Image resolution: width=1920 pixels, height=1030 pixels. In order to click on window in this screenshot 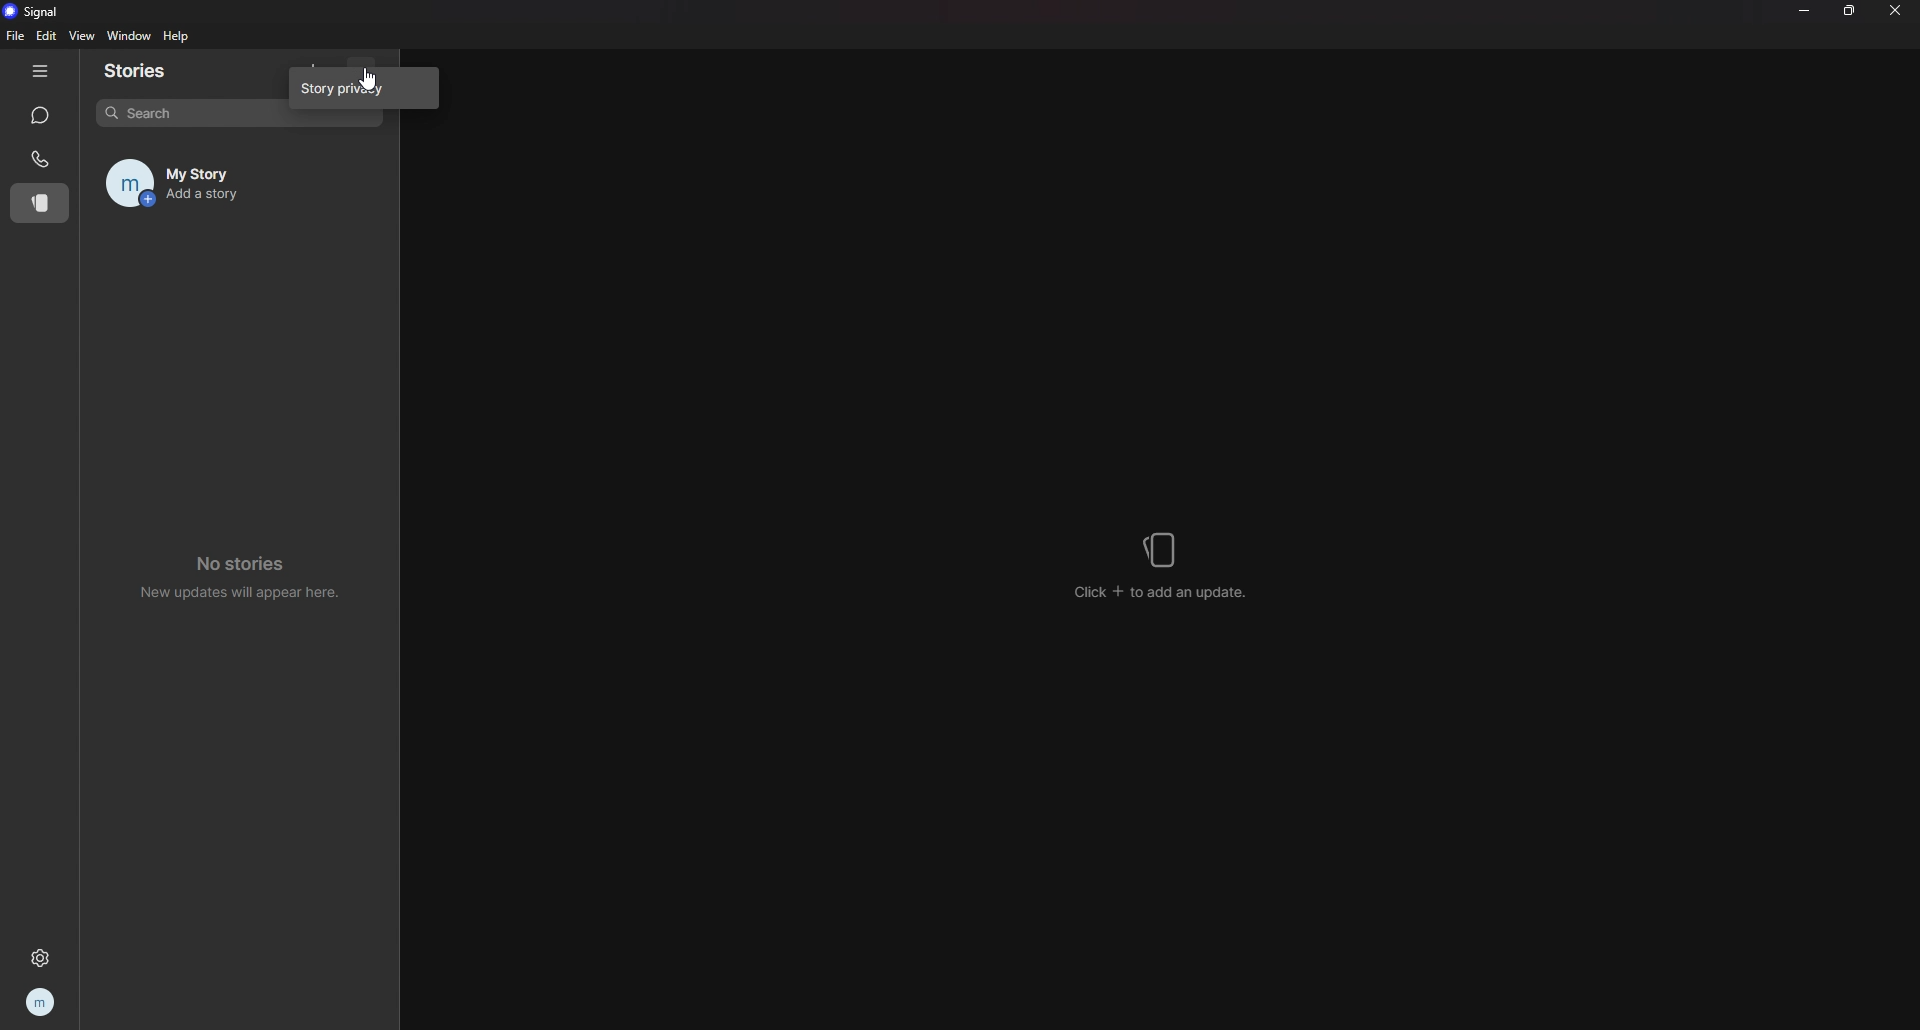, I will do `click(132, 37)`.